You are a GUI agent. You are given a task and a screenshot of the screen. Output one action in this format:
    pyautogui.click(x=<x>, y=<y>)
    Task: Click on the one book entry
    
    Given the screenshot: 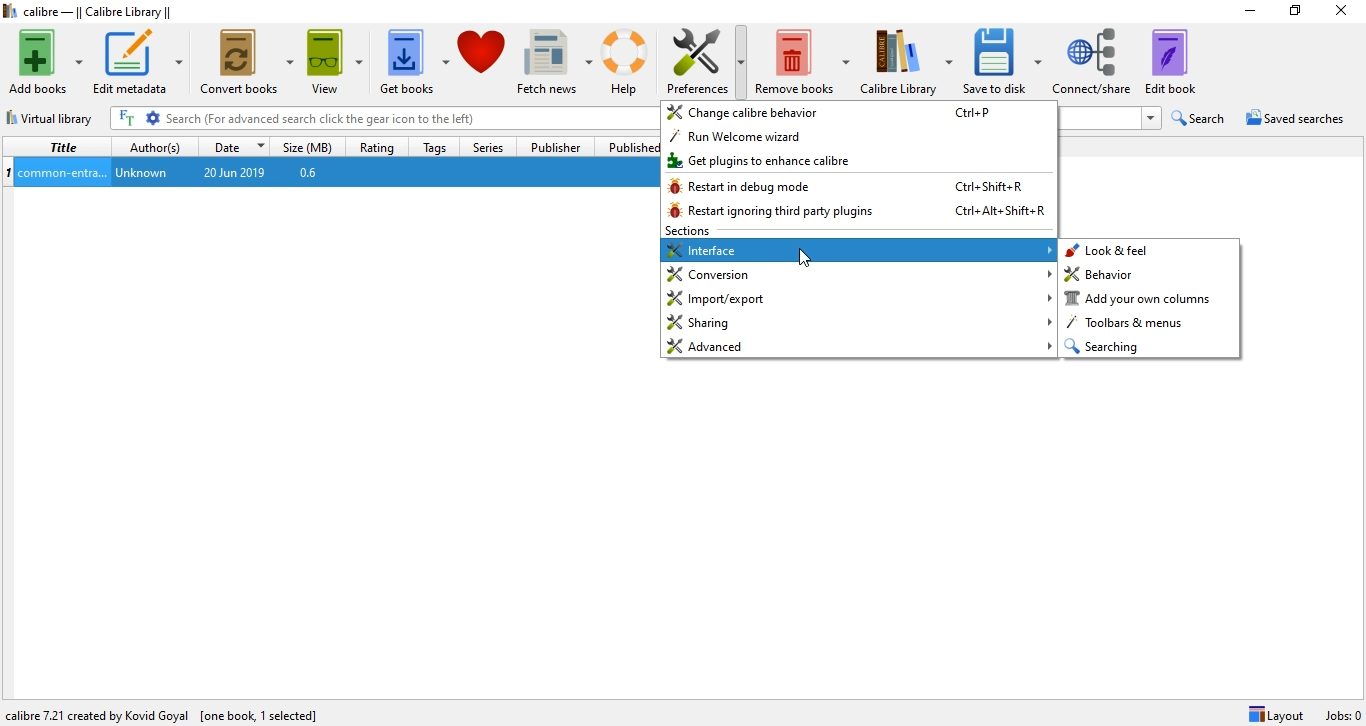 What is the action you would take?
    pyautogui.click(x=330, y=173)
    